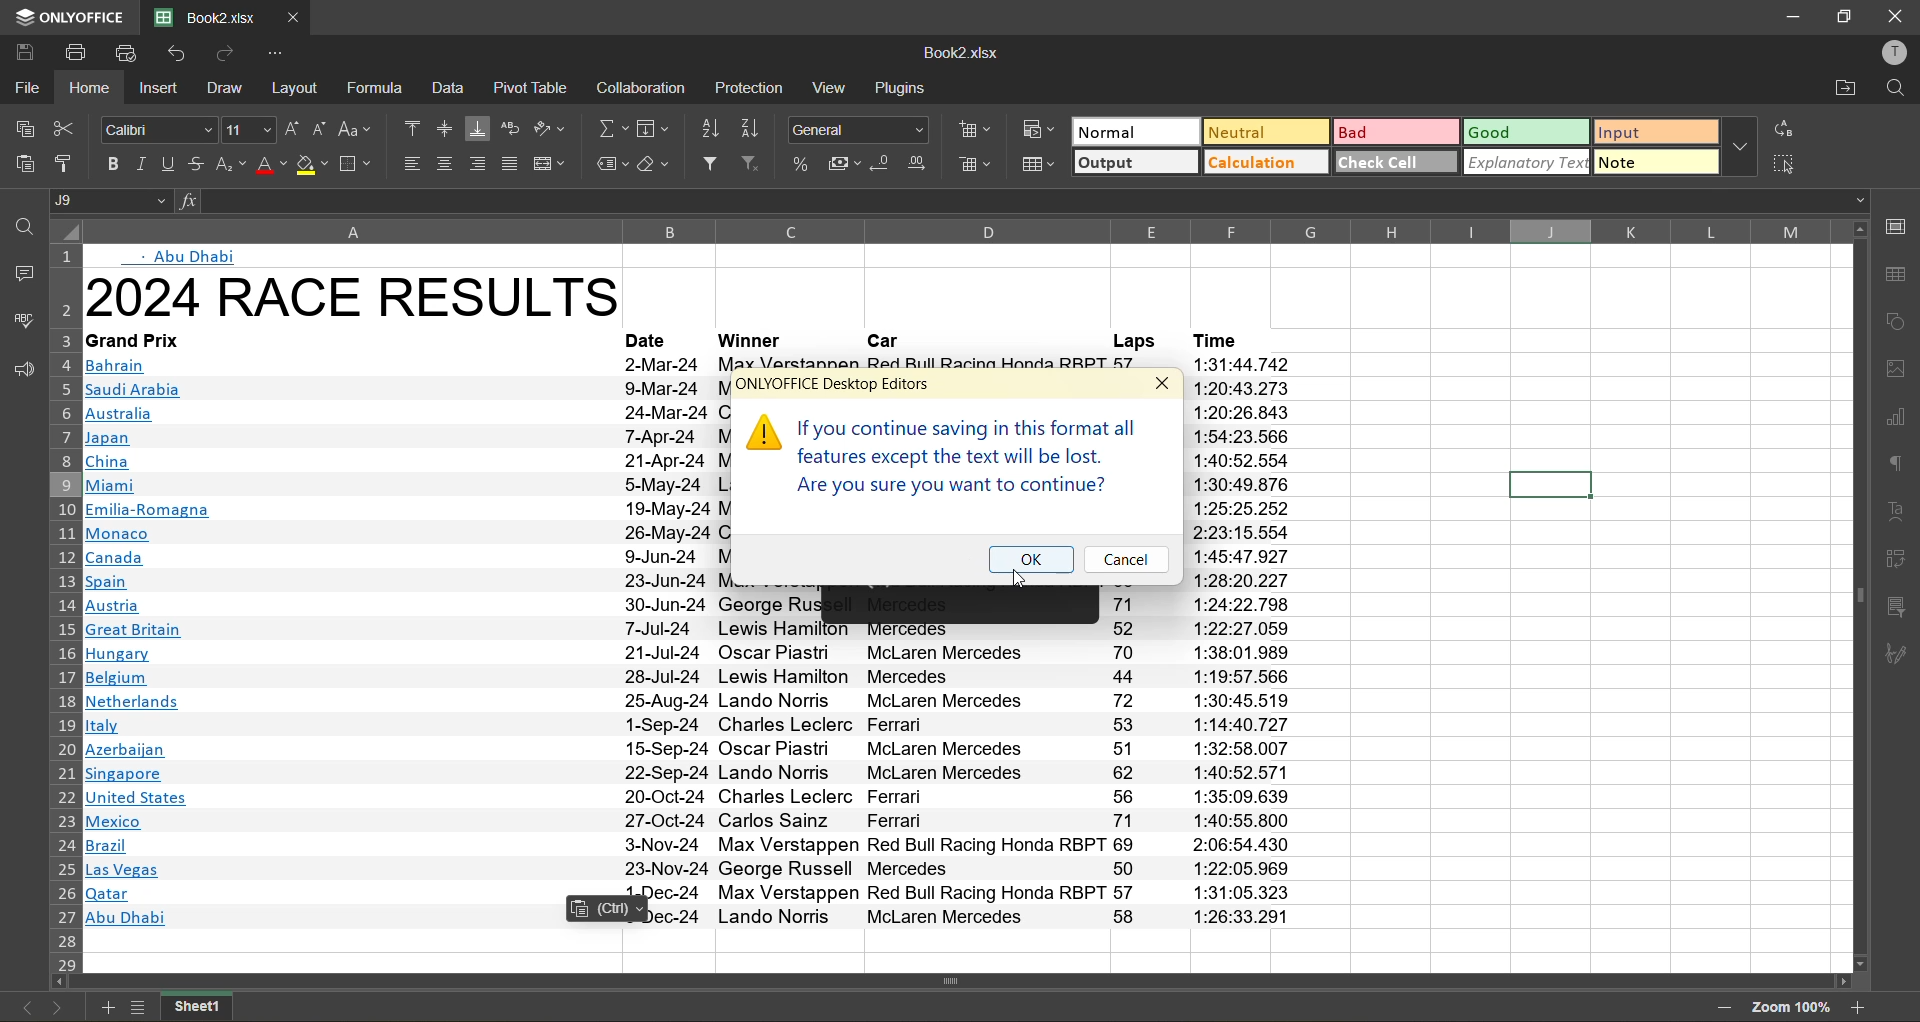 The image size is (1920, 1022). I want to click on close, so click(1166, 383).